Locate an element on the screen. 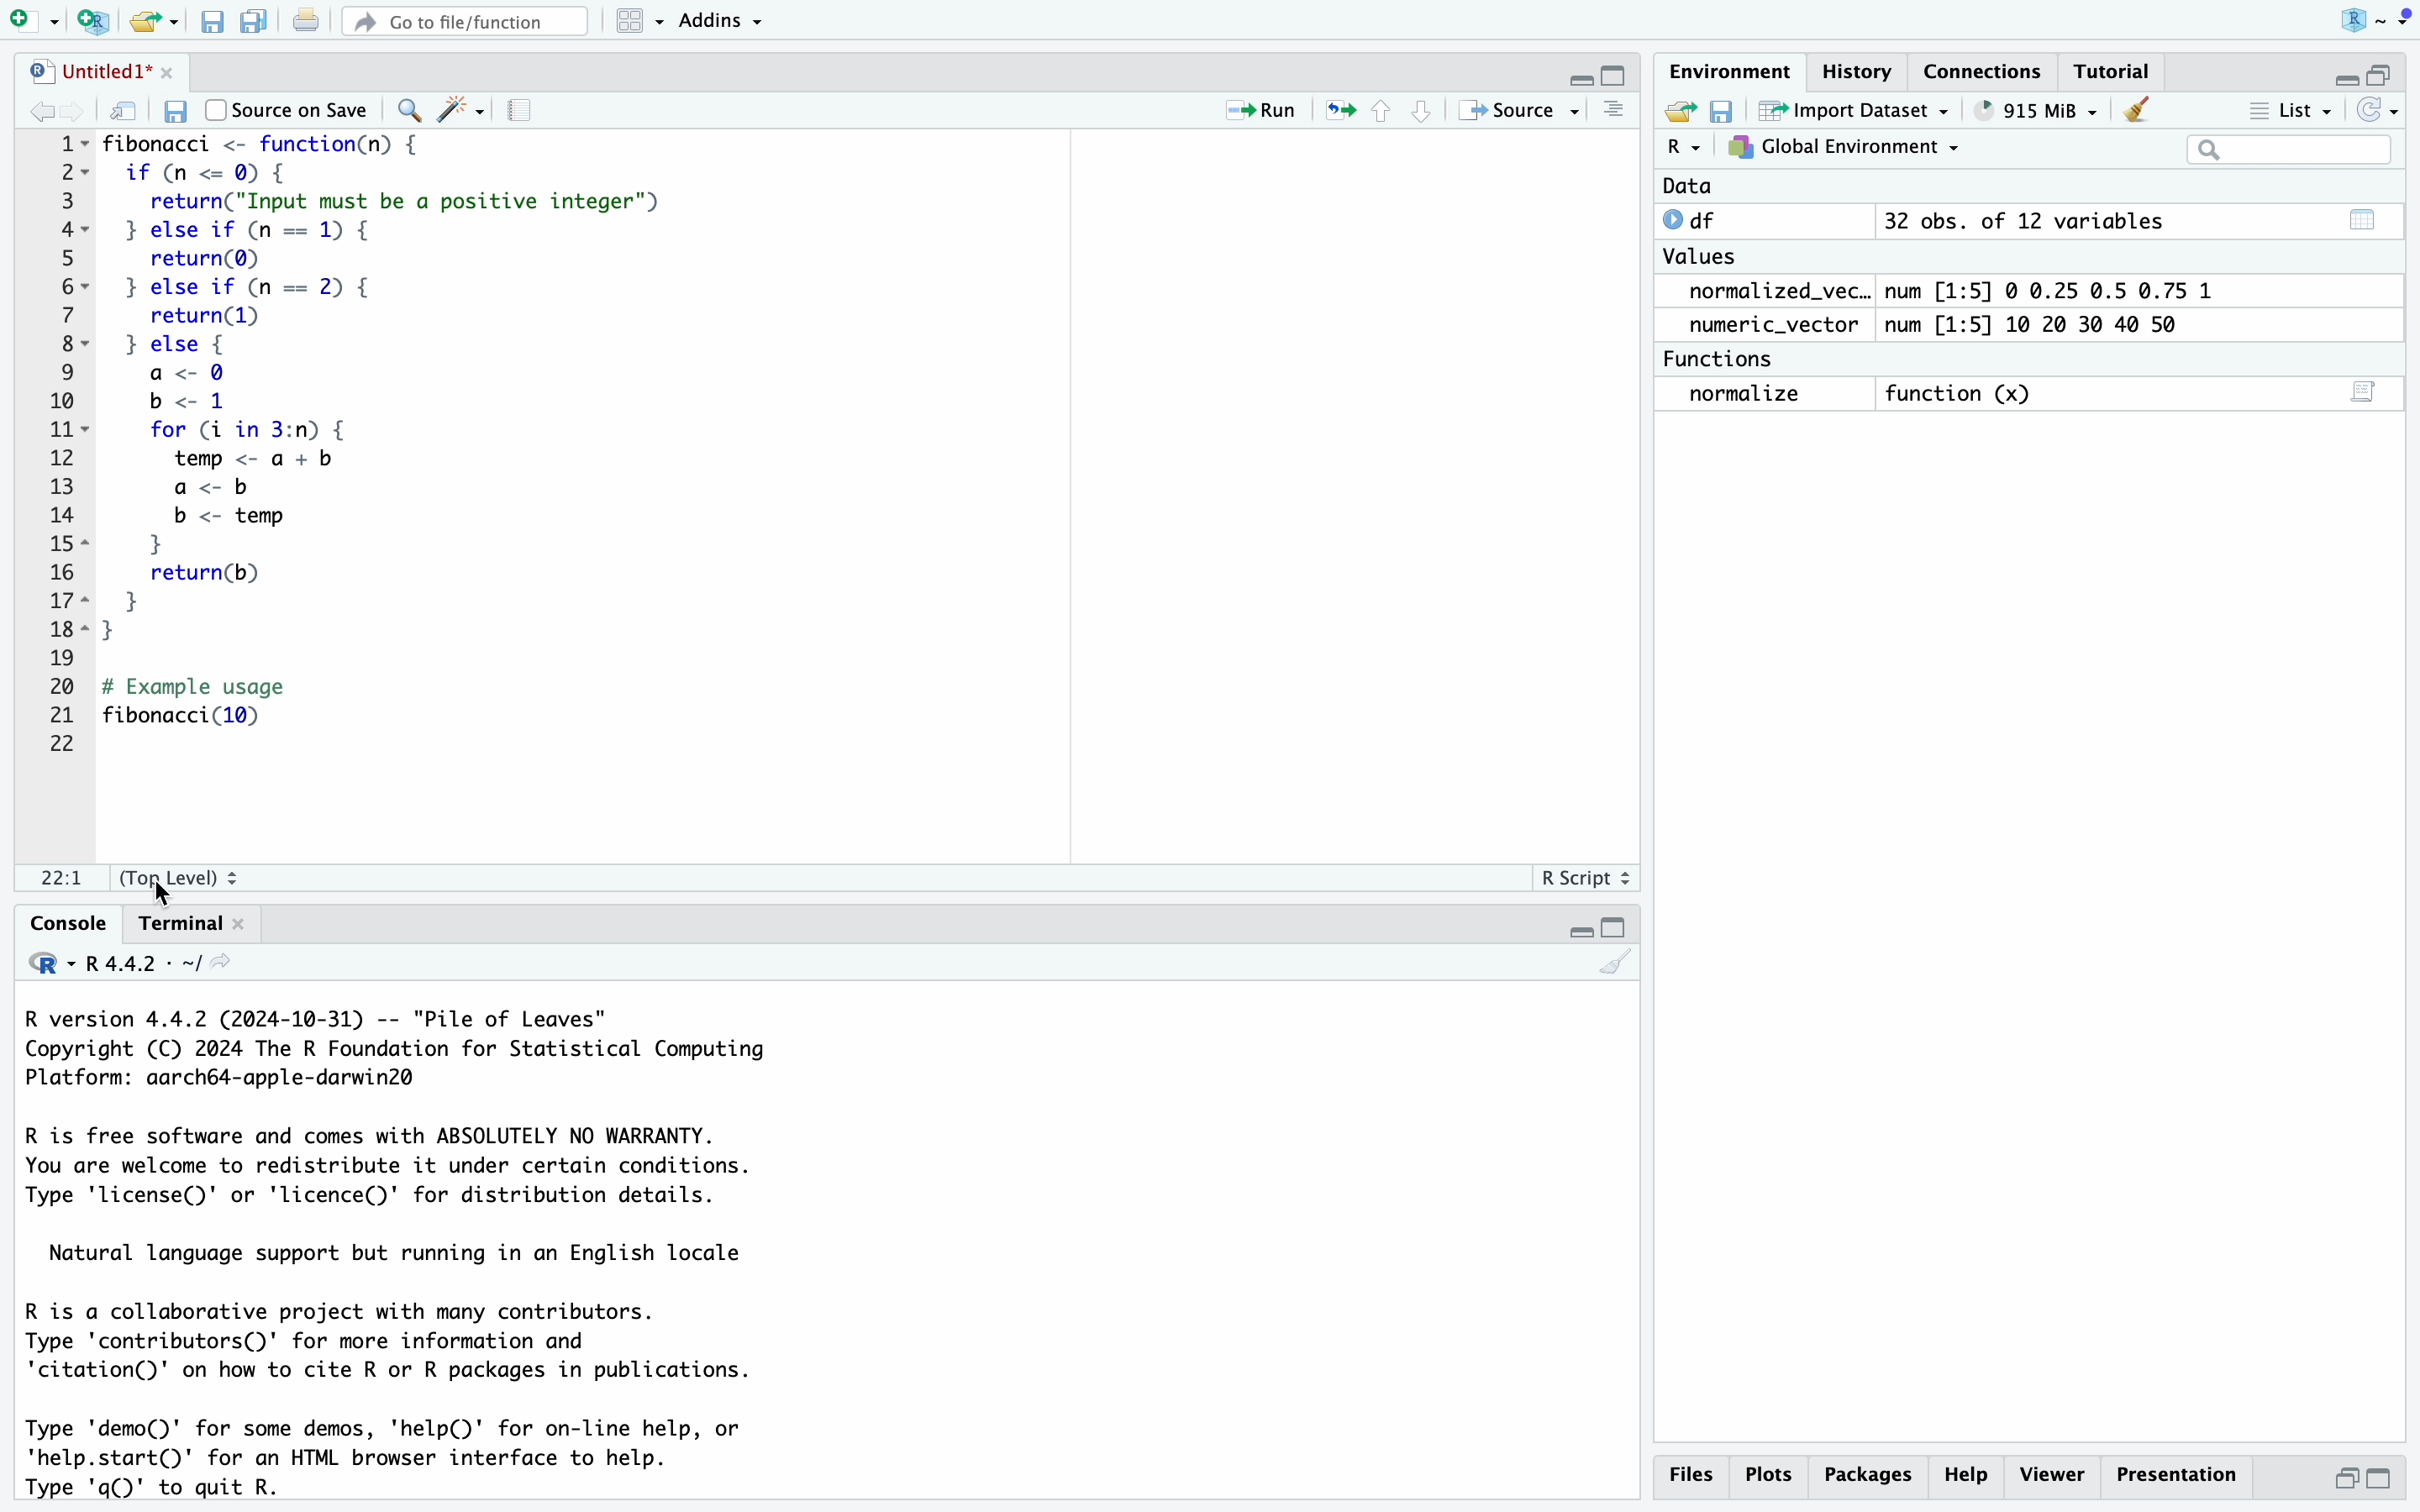 The height and width of the screenshot is (1512, 2420). go to previous chunk/section is located at coordinates (1383, 115).